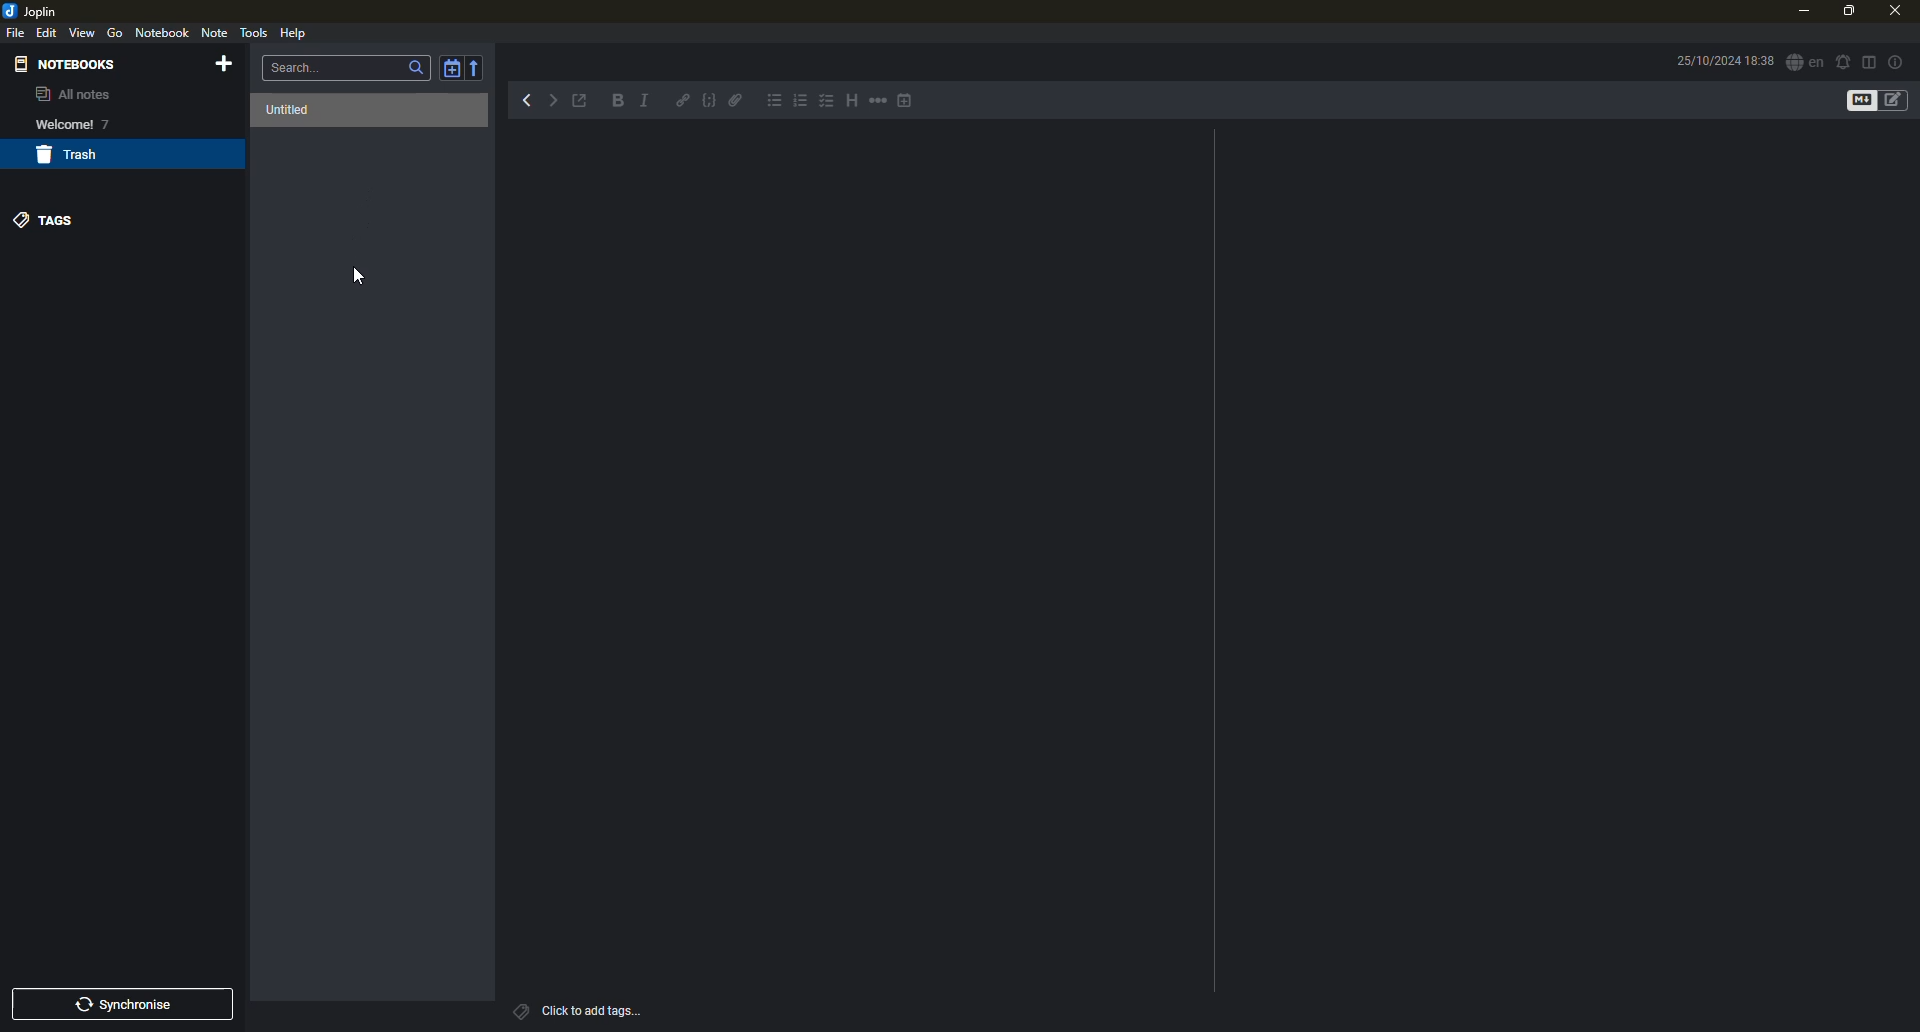  Describe the element at coordinates (825, 102) in the screenshot. I see `checkbox` at that location.